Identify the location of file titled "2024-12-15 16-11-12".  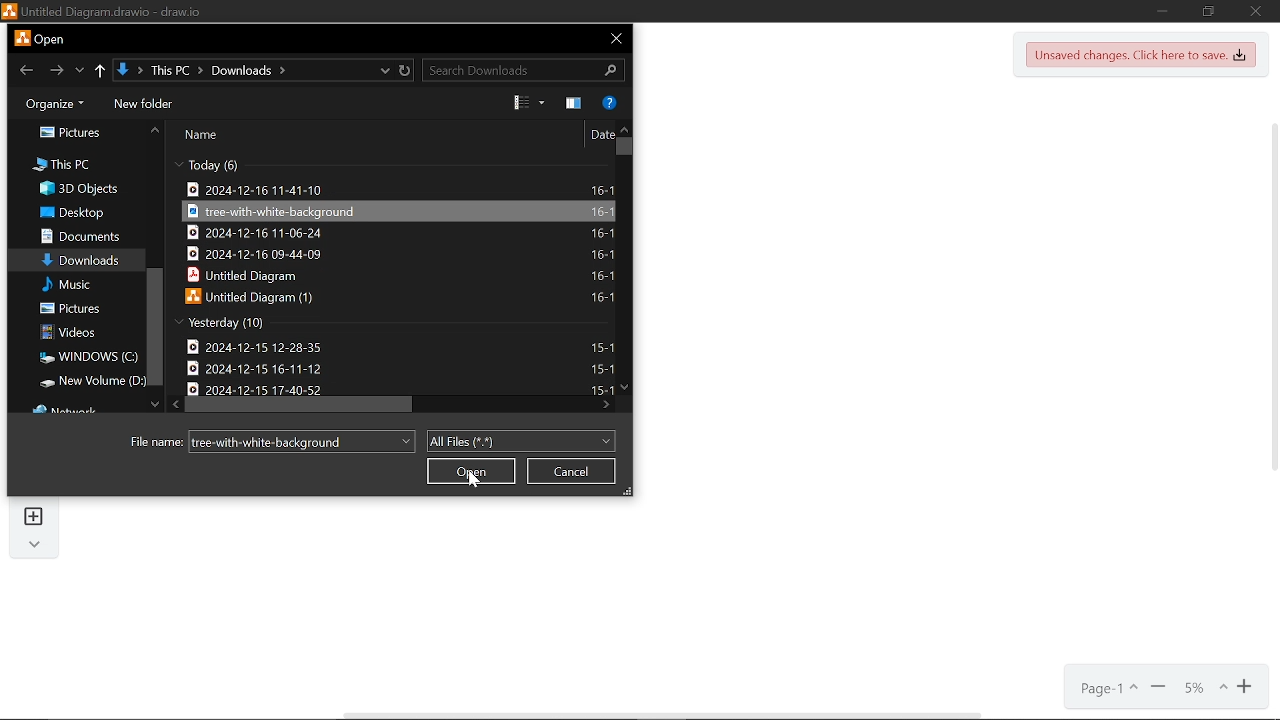
(396, 367).